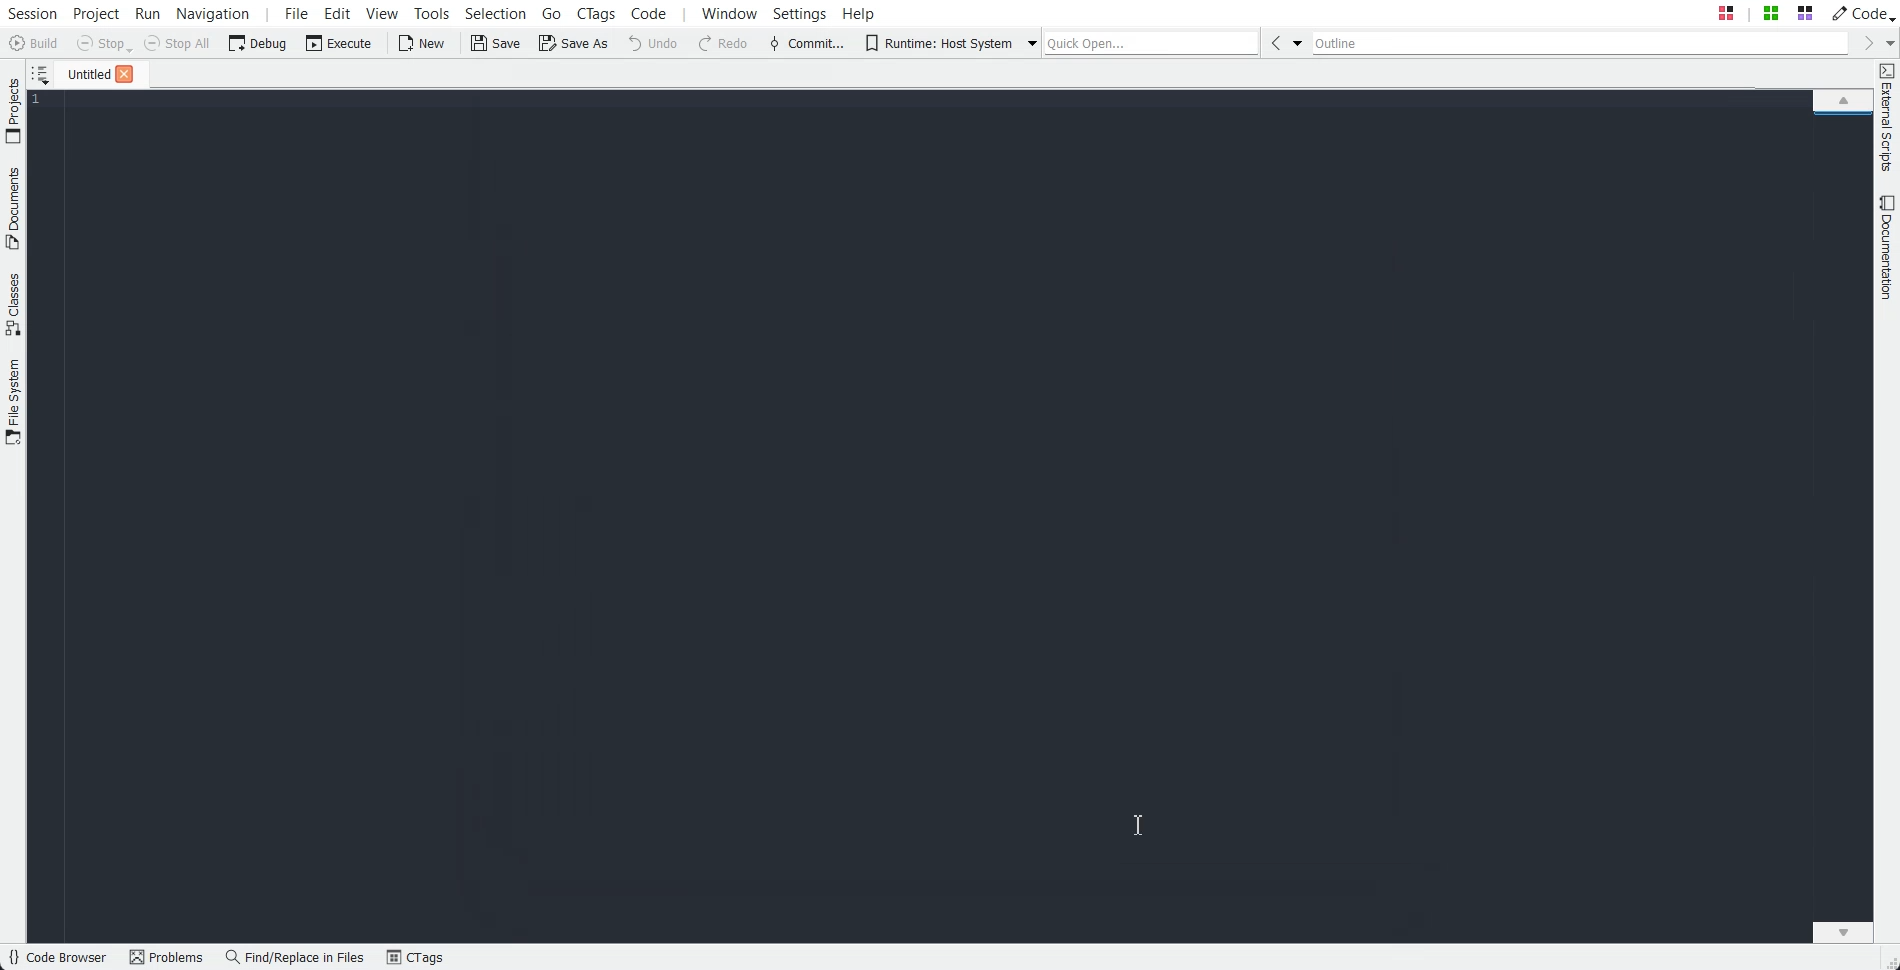  Describe the element at coordinates (1861, 12) in the screenshot. I see `Code ` at that location.